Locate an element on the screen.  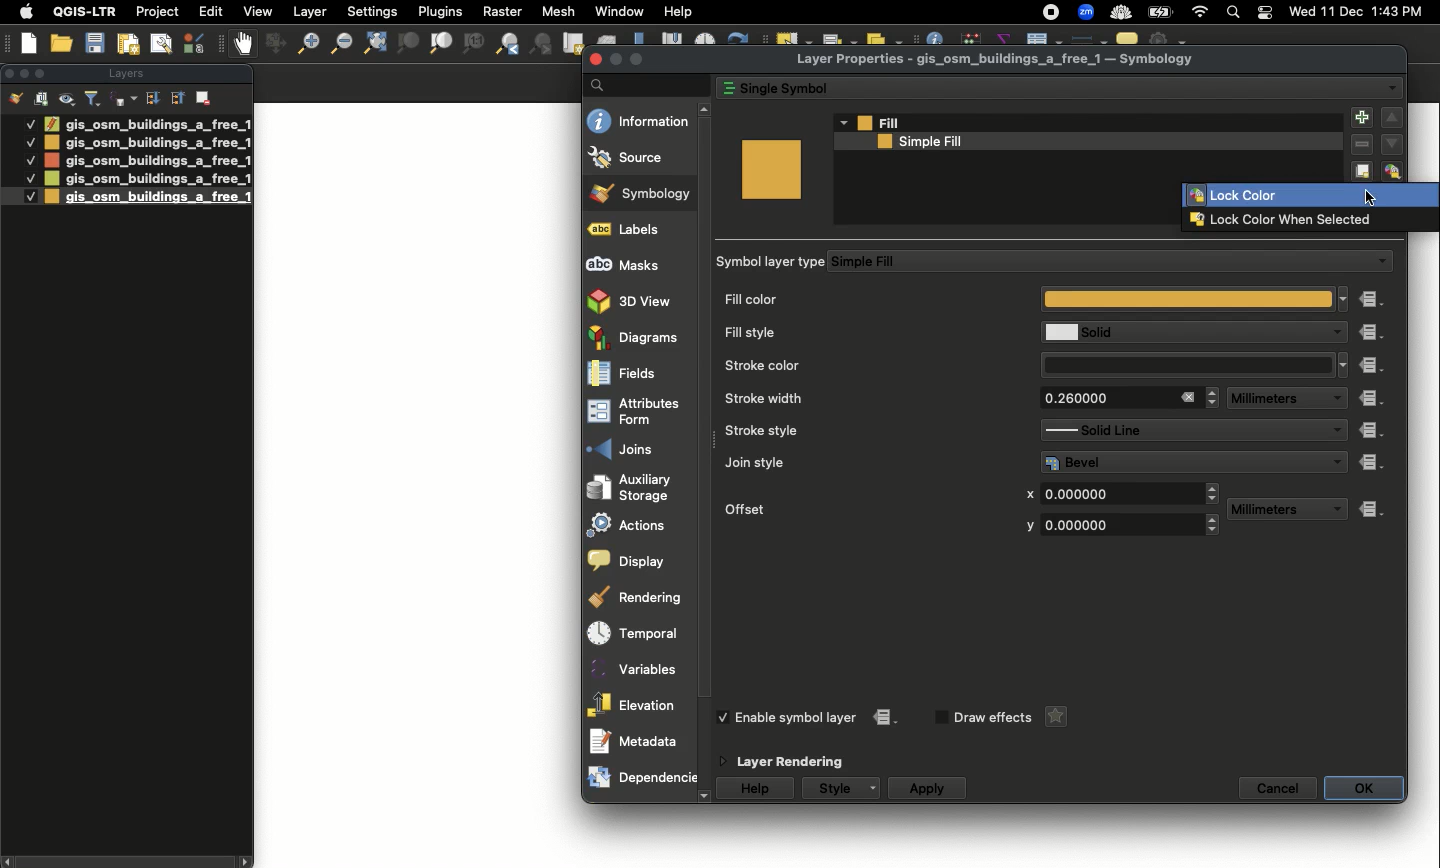
11 Dec is located at coordinates (1343, 14).